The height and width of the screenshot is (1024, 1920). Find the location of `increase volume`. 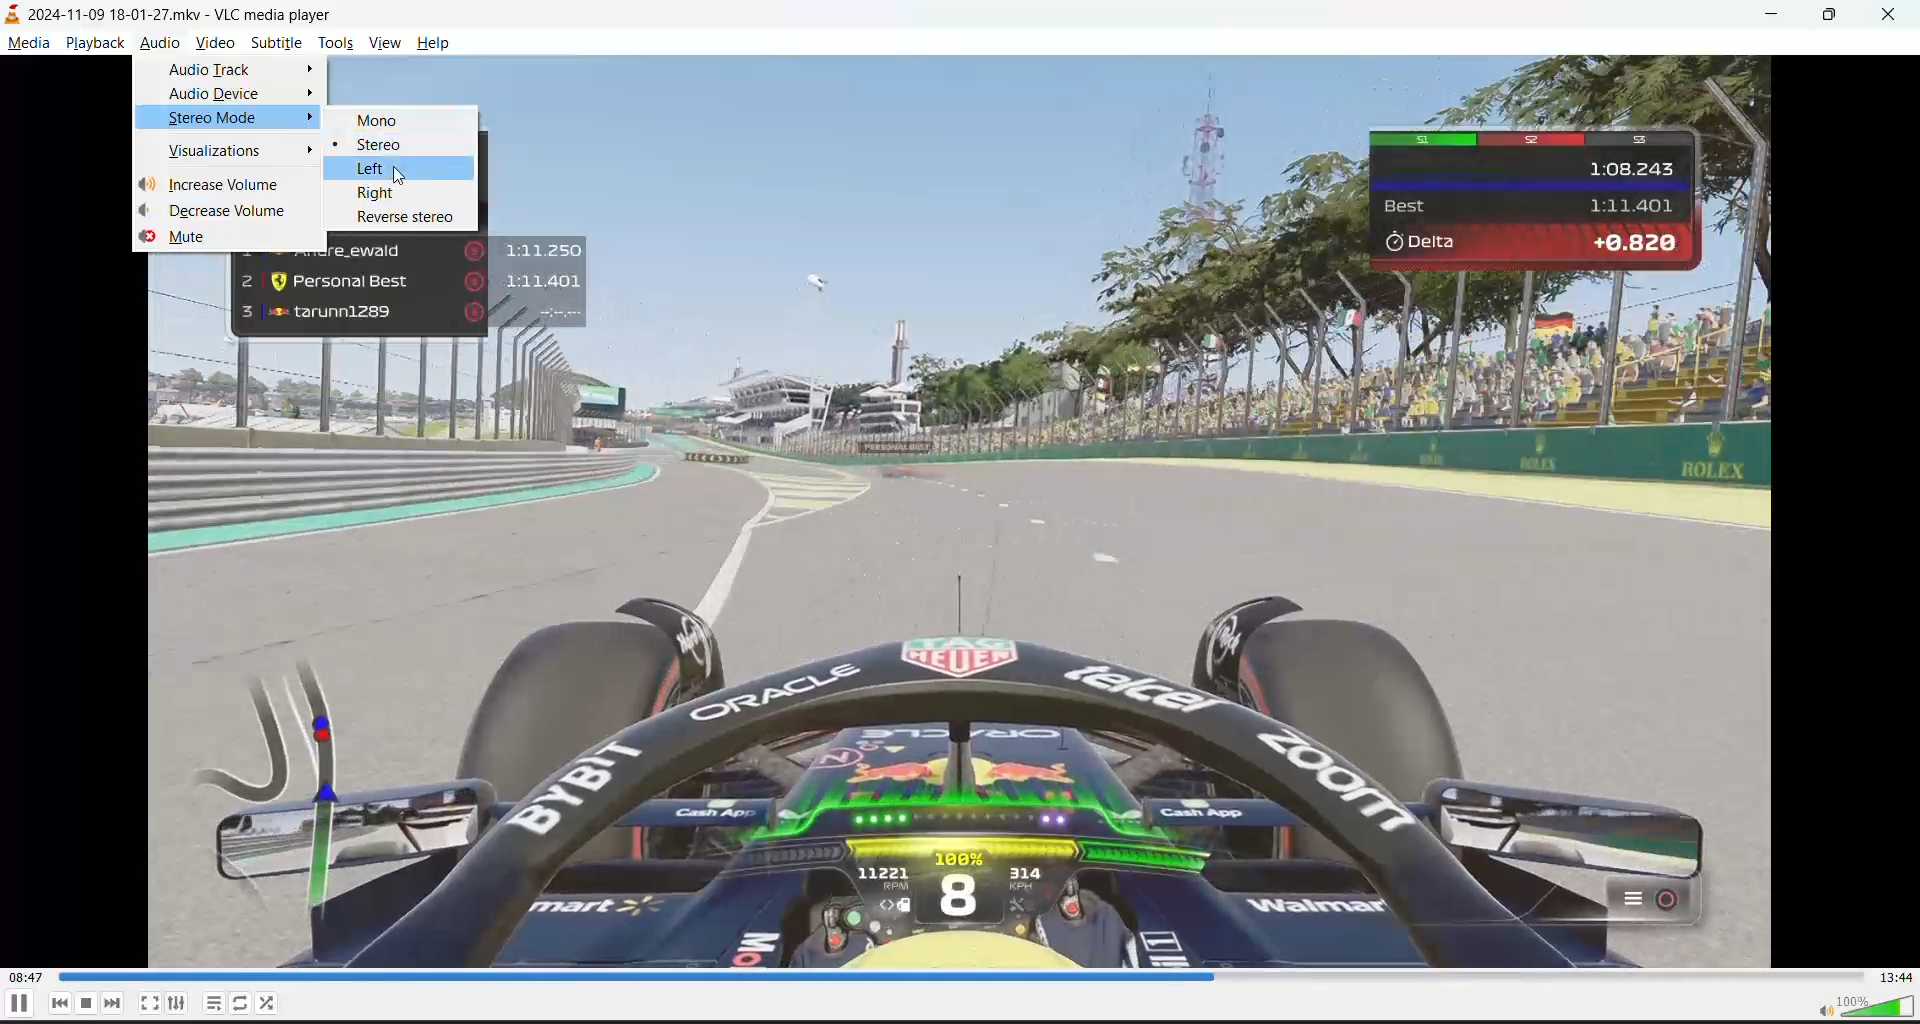

increase volume is located at coordinates (228, 184).